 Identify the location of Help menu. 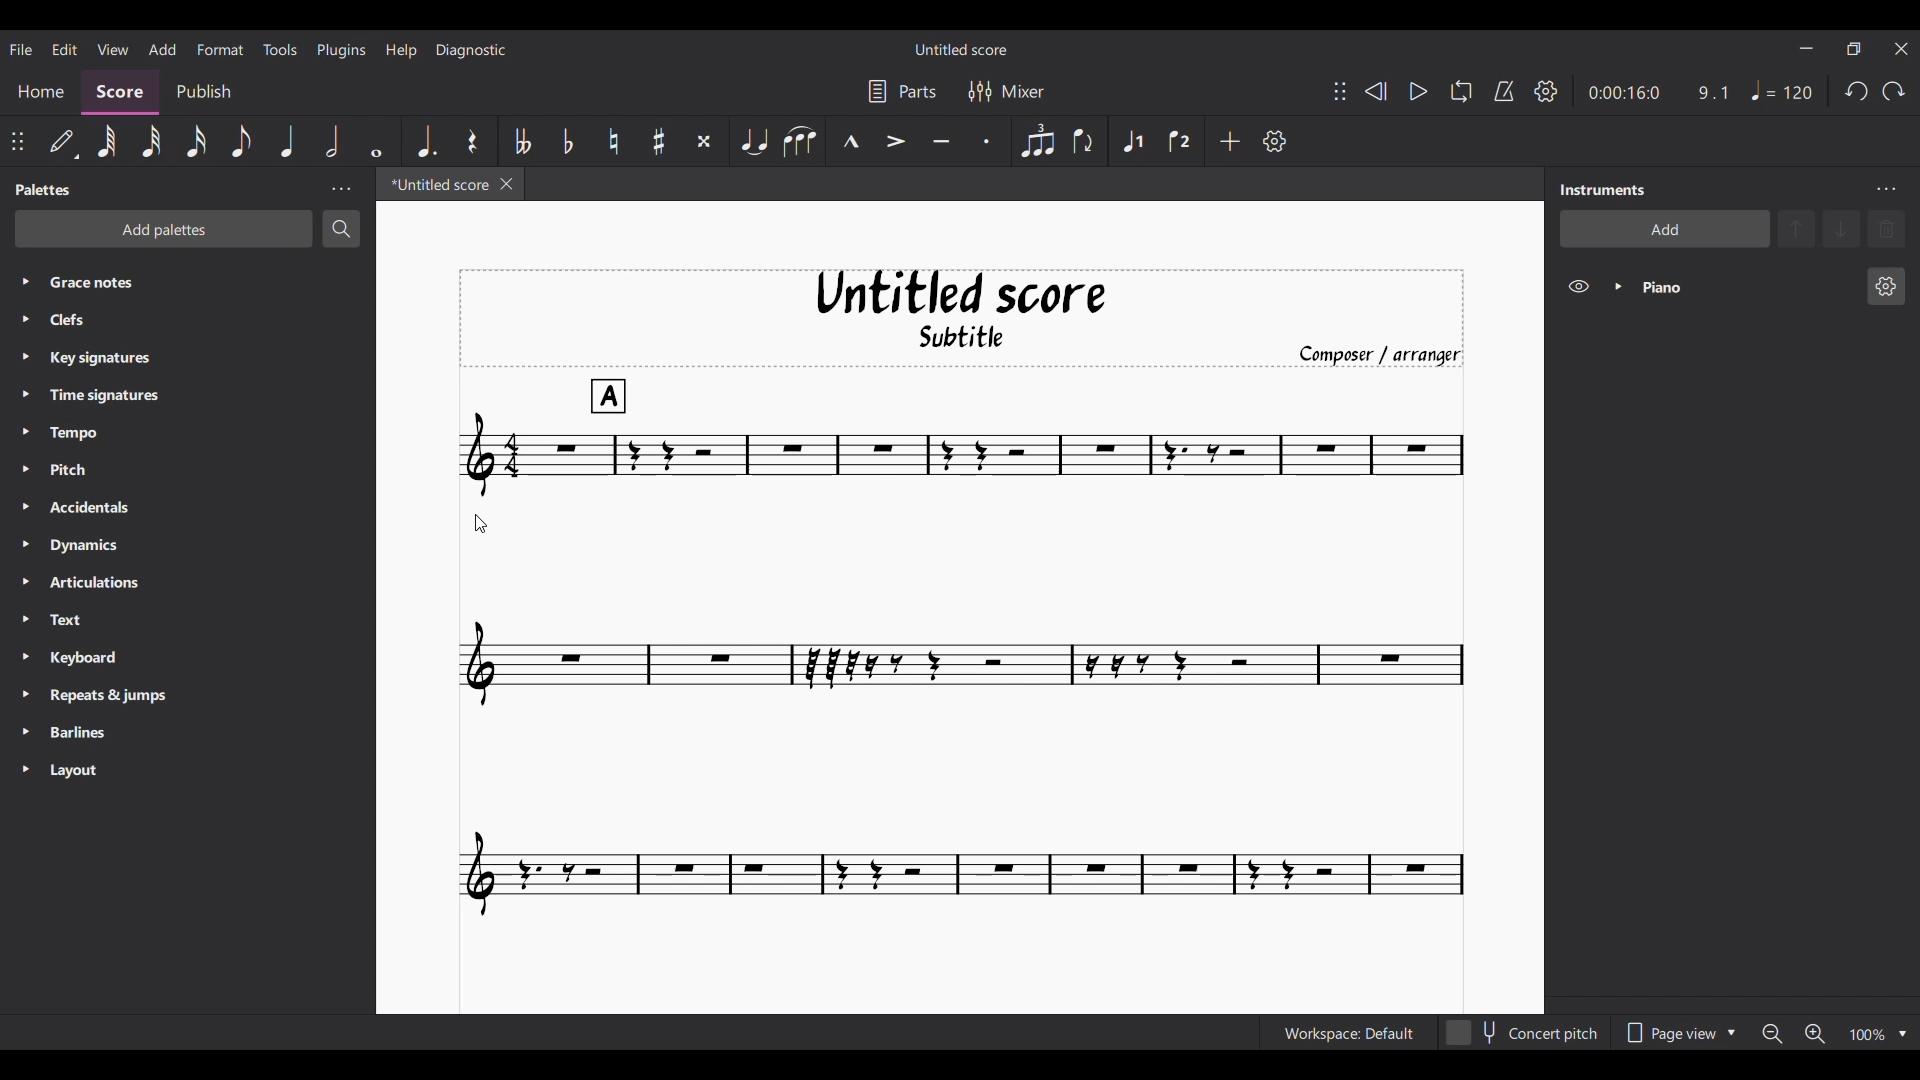
(403, 50).